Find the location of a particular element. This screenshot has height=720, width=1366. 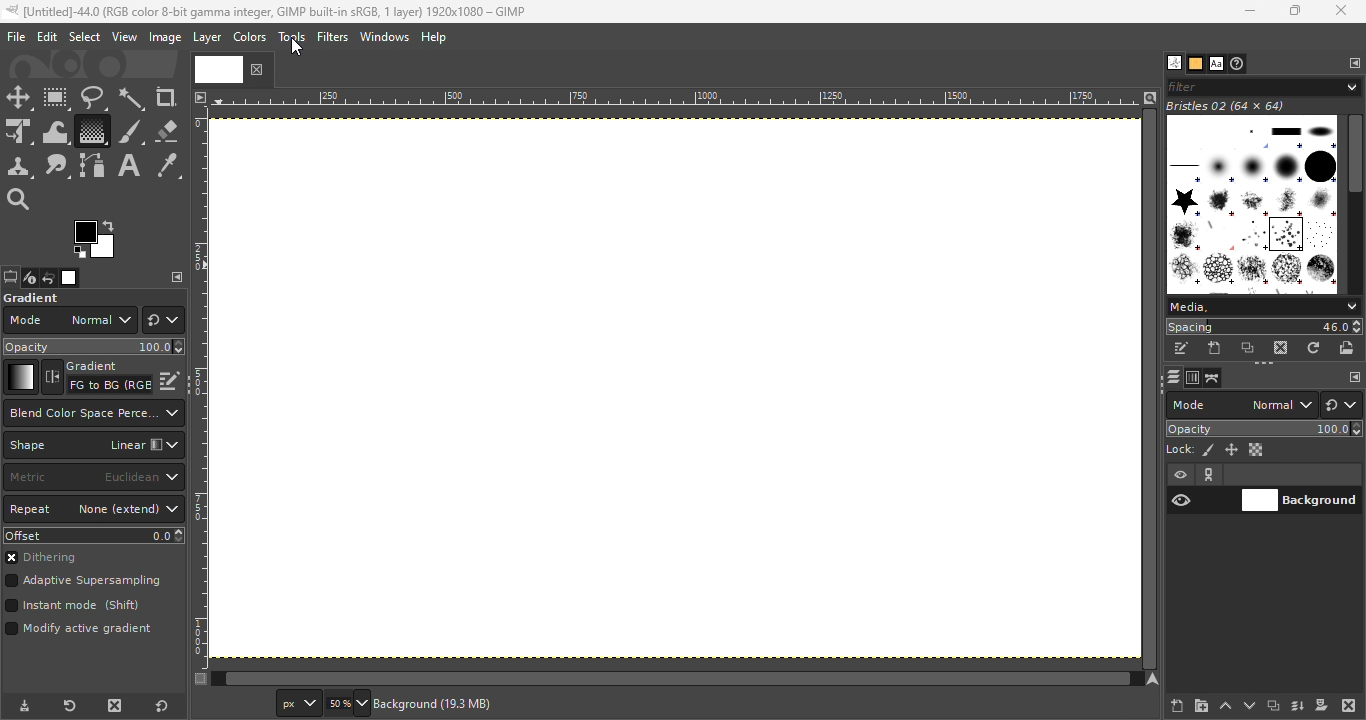

Horizontal scroll bar is located at coordinates (1152, 389).